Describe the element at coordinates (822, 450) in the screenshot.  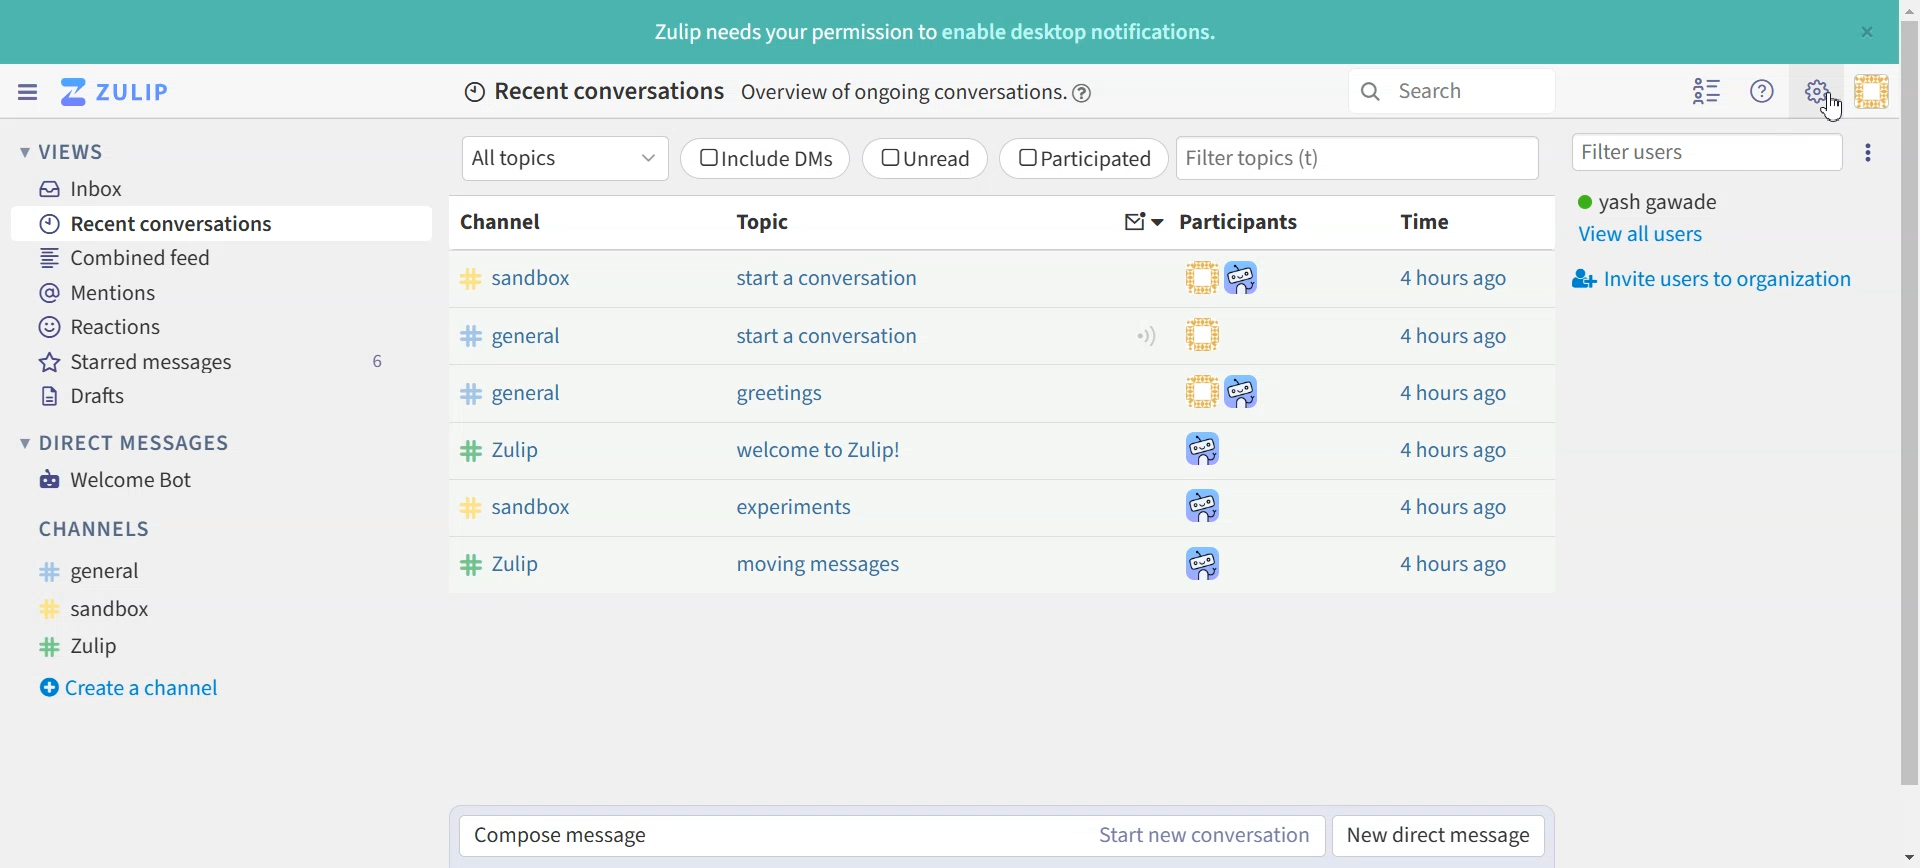
I see `Welcome to zulip` at that location.